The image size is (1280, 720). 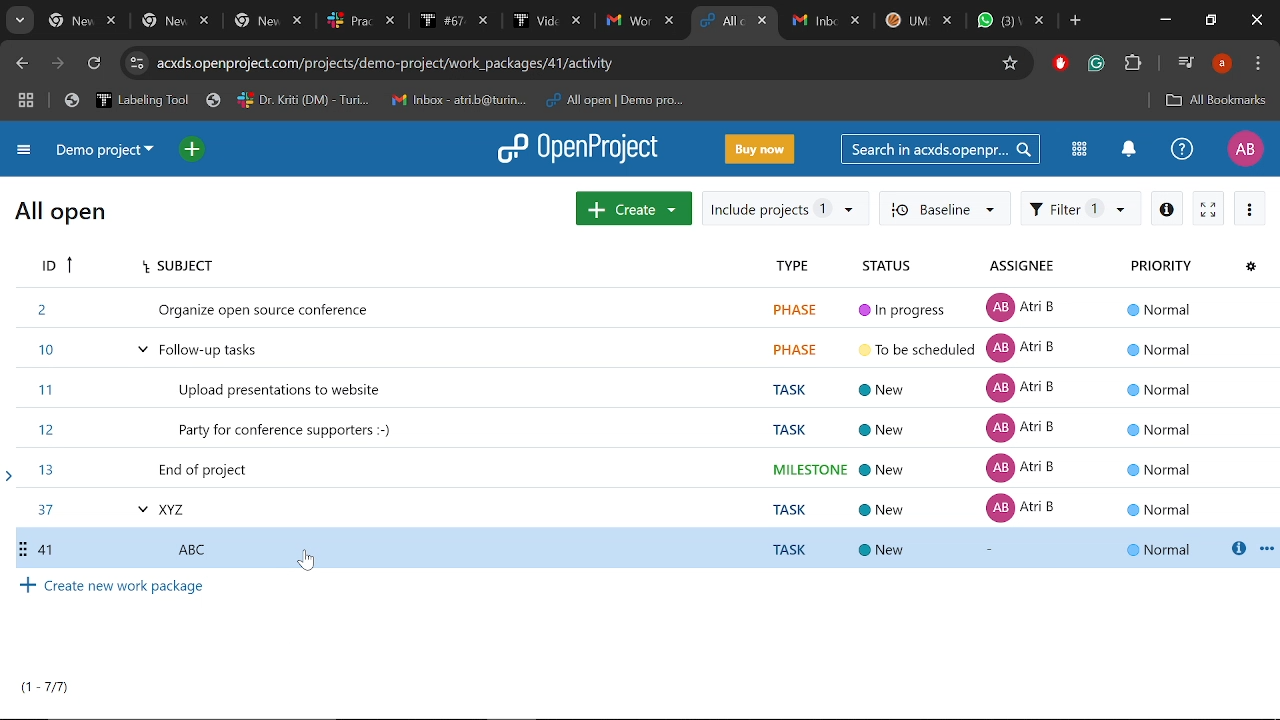 What do you see at coordinates (1249, 208) in the screenshot?
I see `More actions` at bounding box center [1249, 208].